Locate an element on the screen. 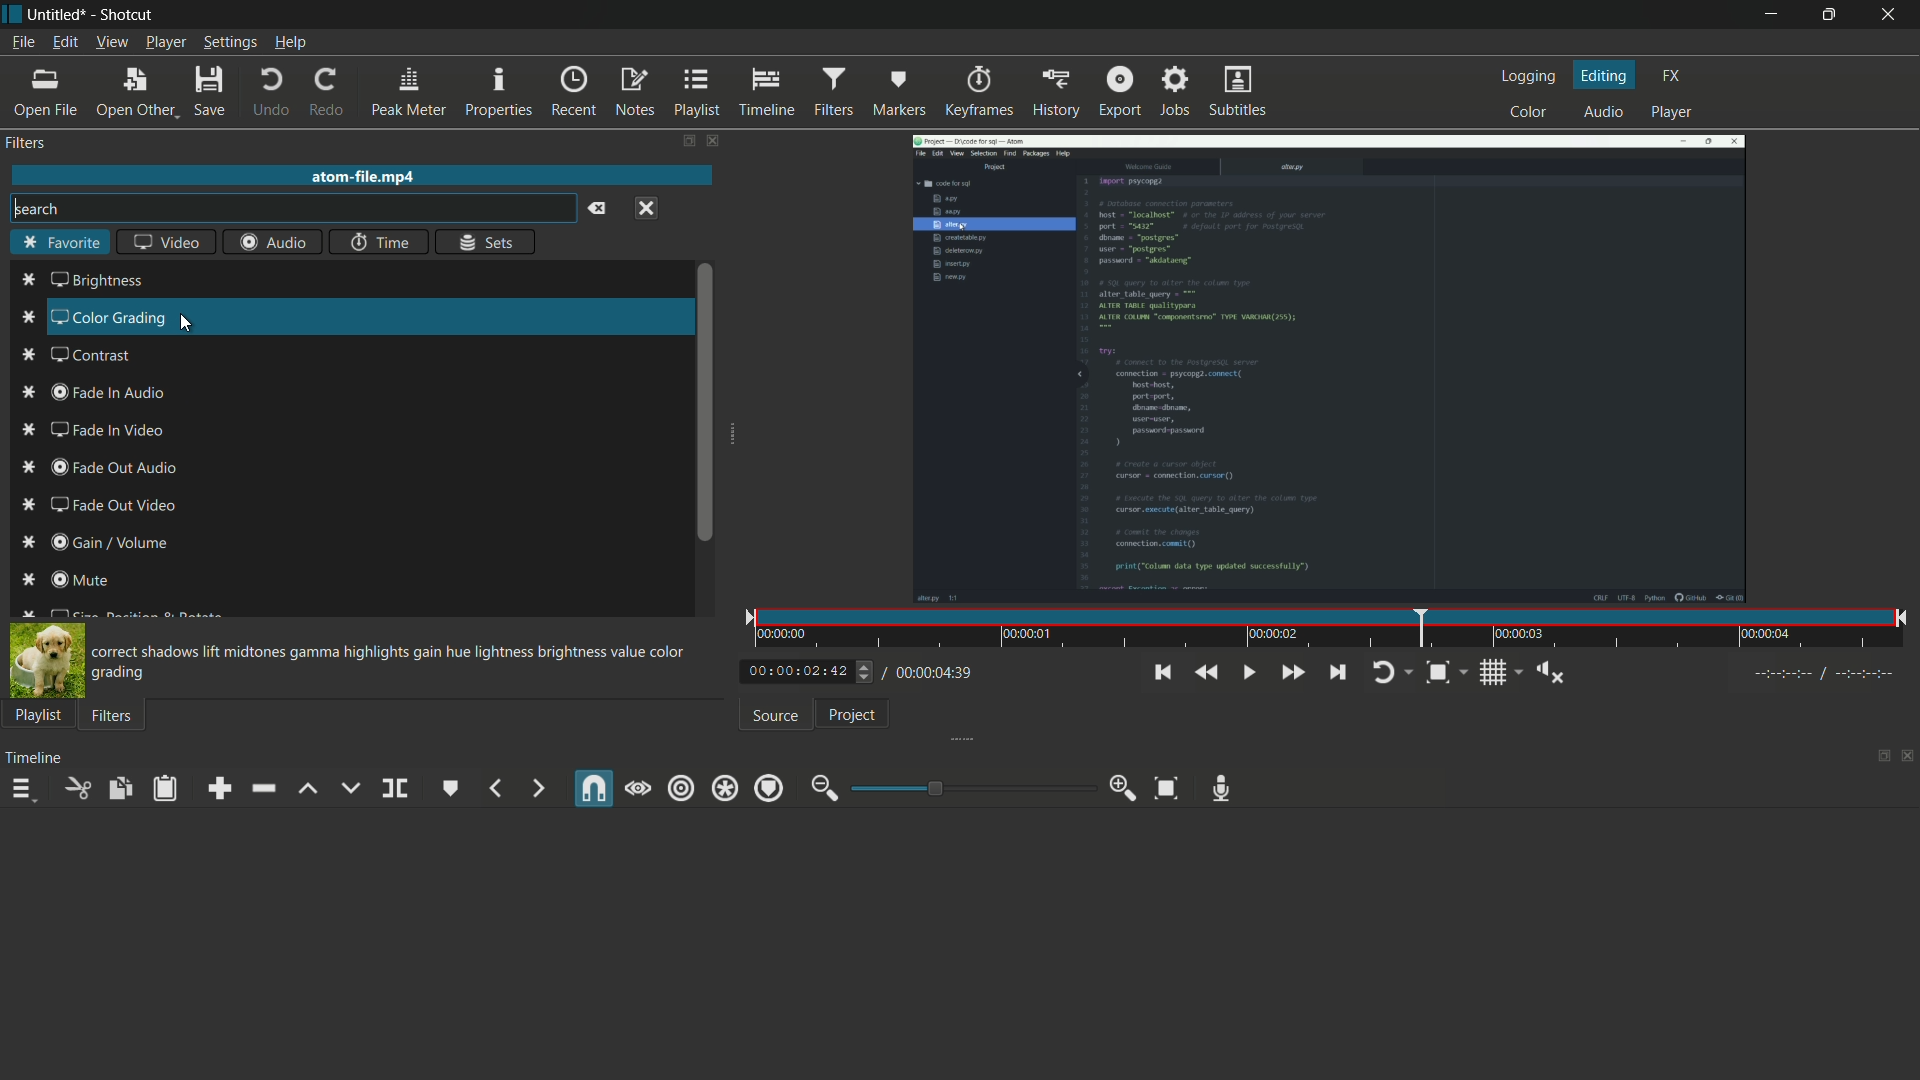 This screenshot has width=1920, height=1080. ripple is located at coordinates (681, 787).